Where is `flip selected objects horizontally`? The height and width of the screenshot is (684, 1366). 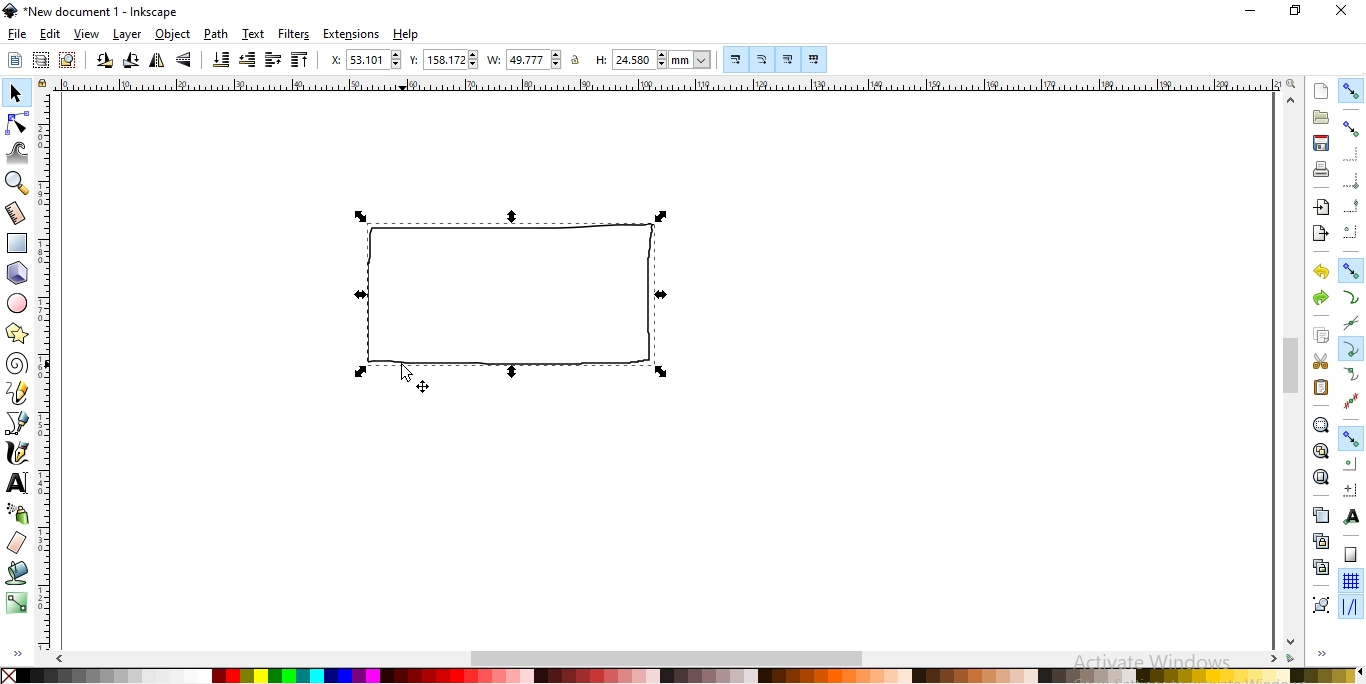 flip selected objects horizontally is located at coordinates (158, 60).